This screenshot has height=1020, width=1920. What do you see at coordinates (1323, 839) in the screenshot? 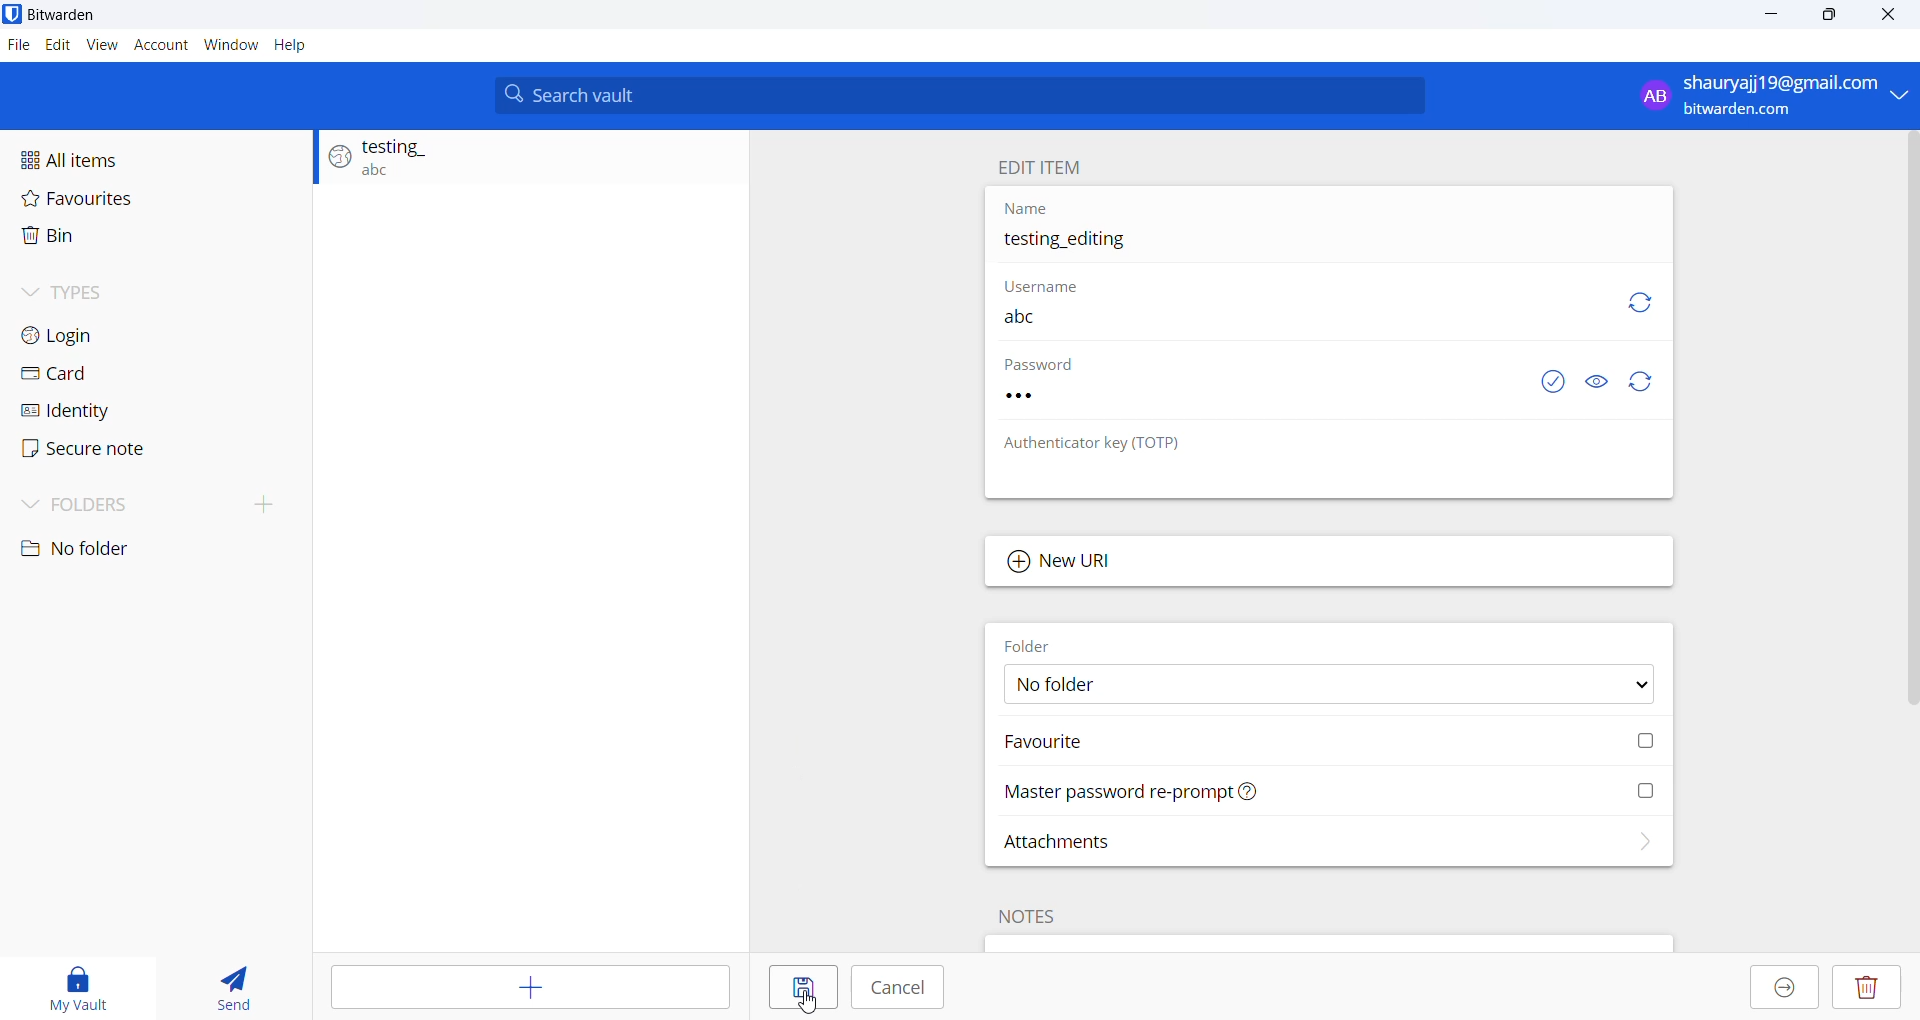
I see `Attachments` at bounding box center [1323, 839].